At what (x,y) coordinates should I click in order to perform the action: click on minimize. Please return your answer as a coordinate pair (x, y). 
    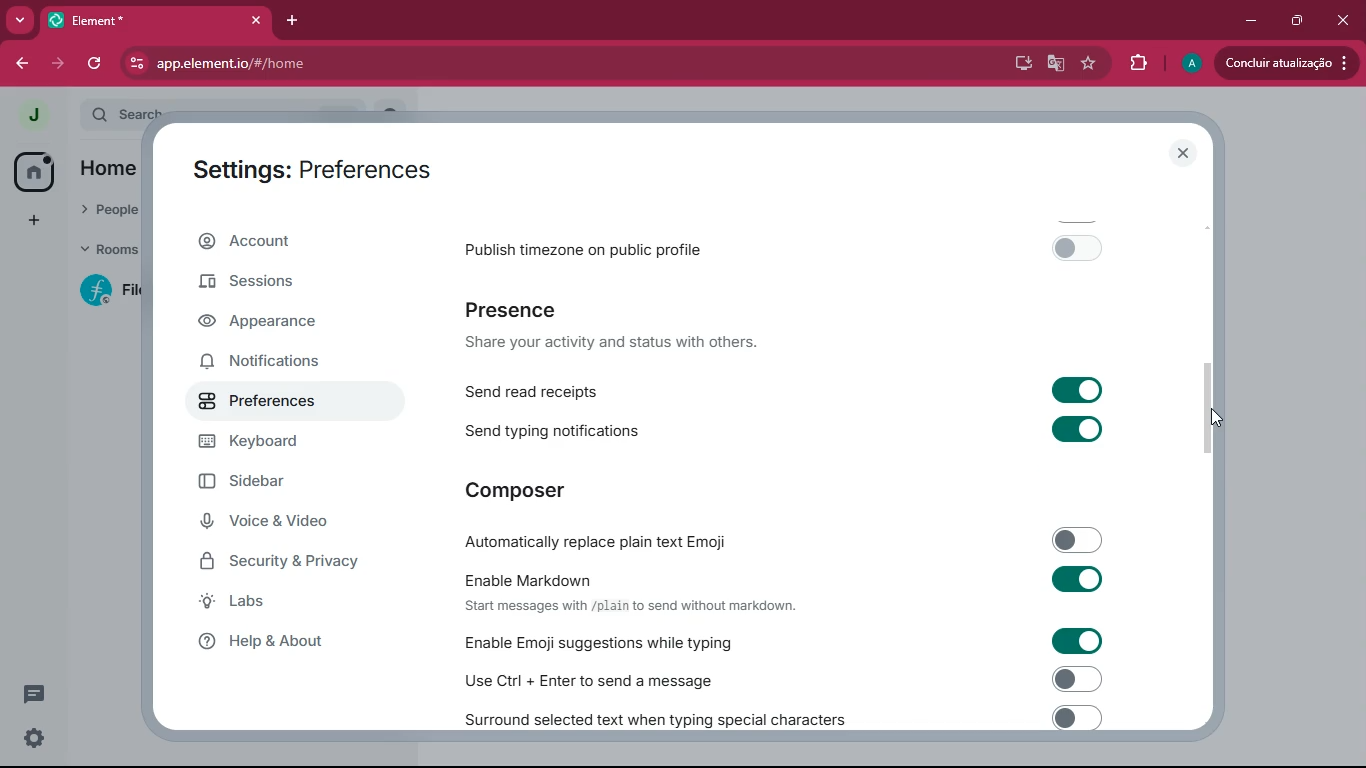
    Looking at the image, I should click on (1250, 21).